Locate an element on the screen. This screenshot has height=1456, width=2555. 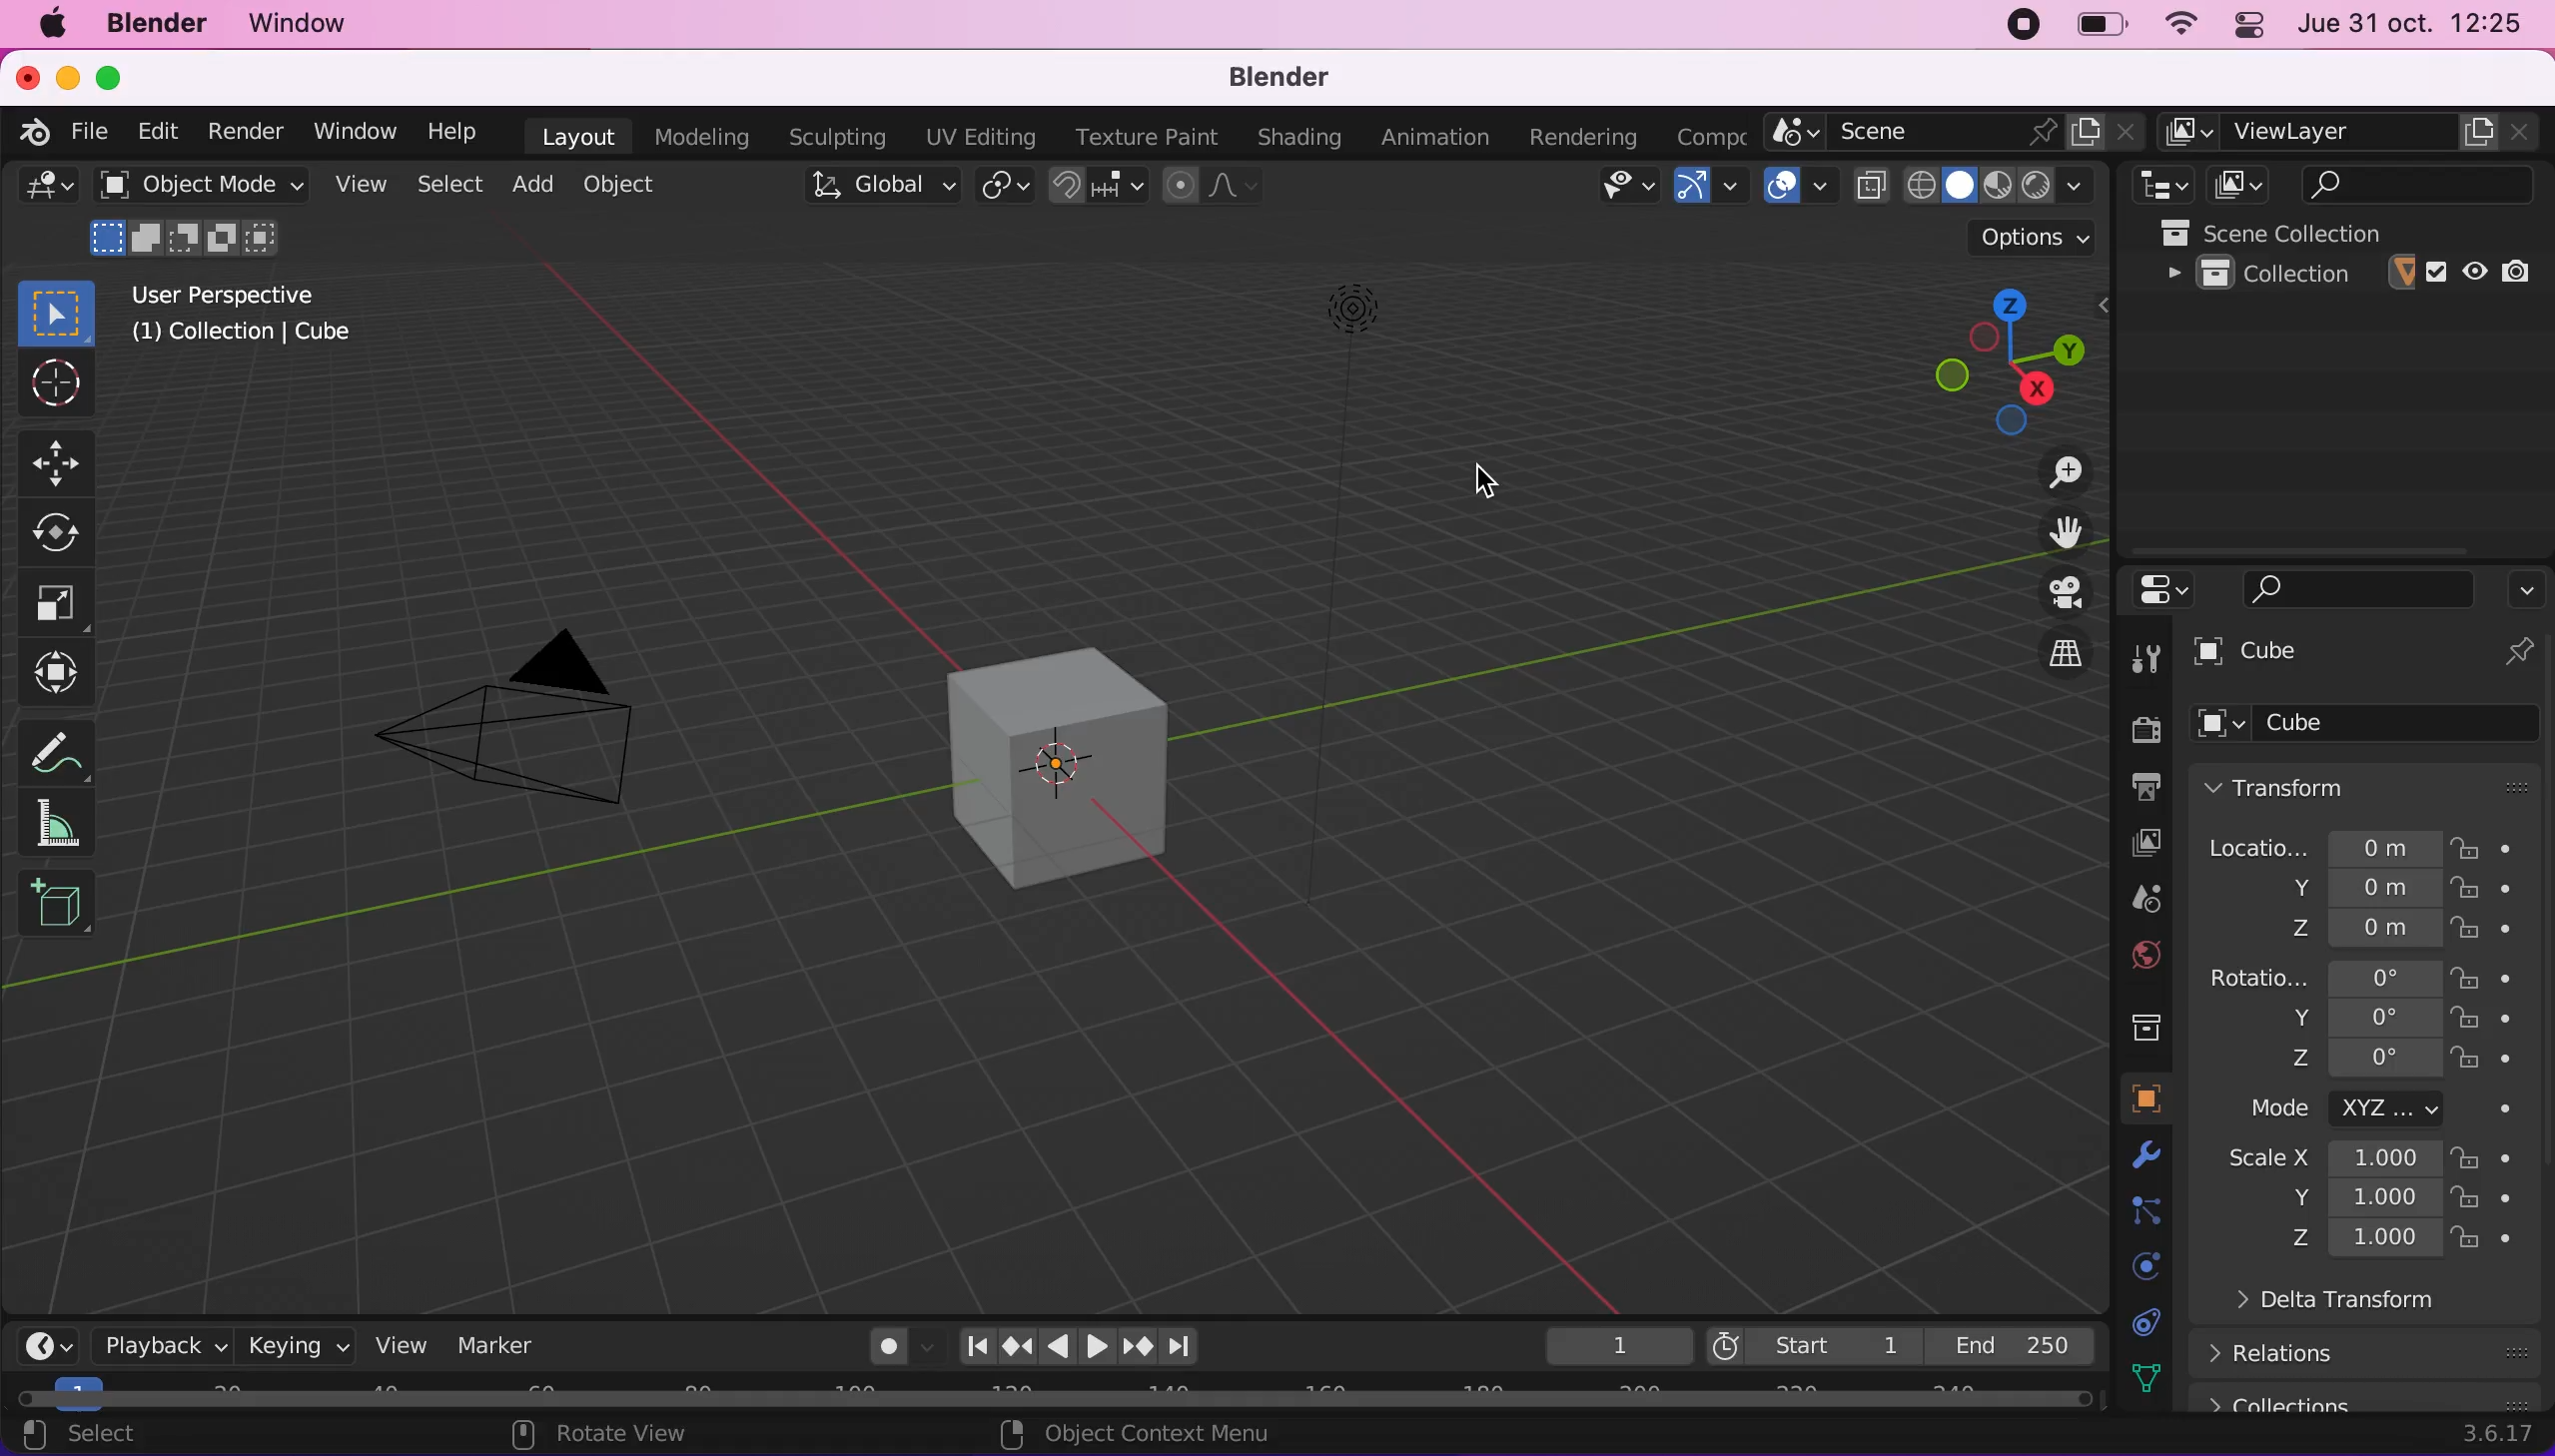
scene collection is located at coordinates (2354, 231).